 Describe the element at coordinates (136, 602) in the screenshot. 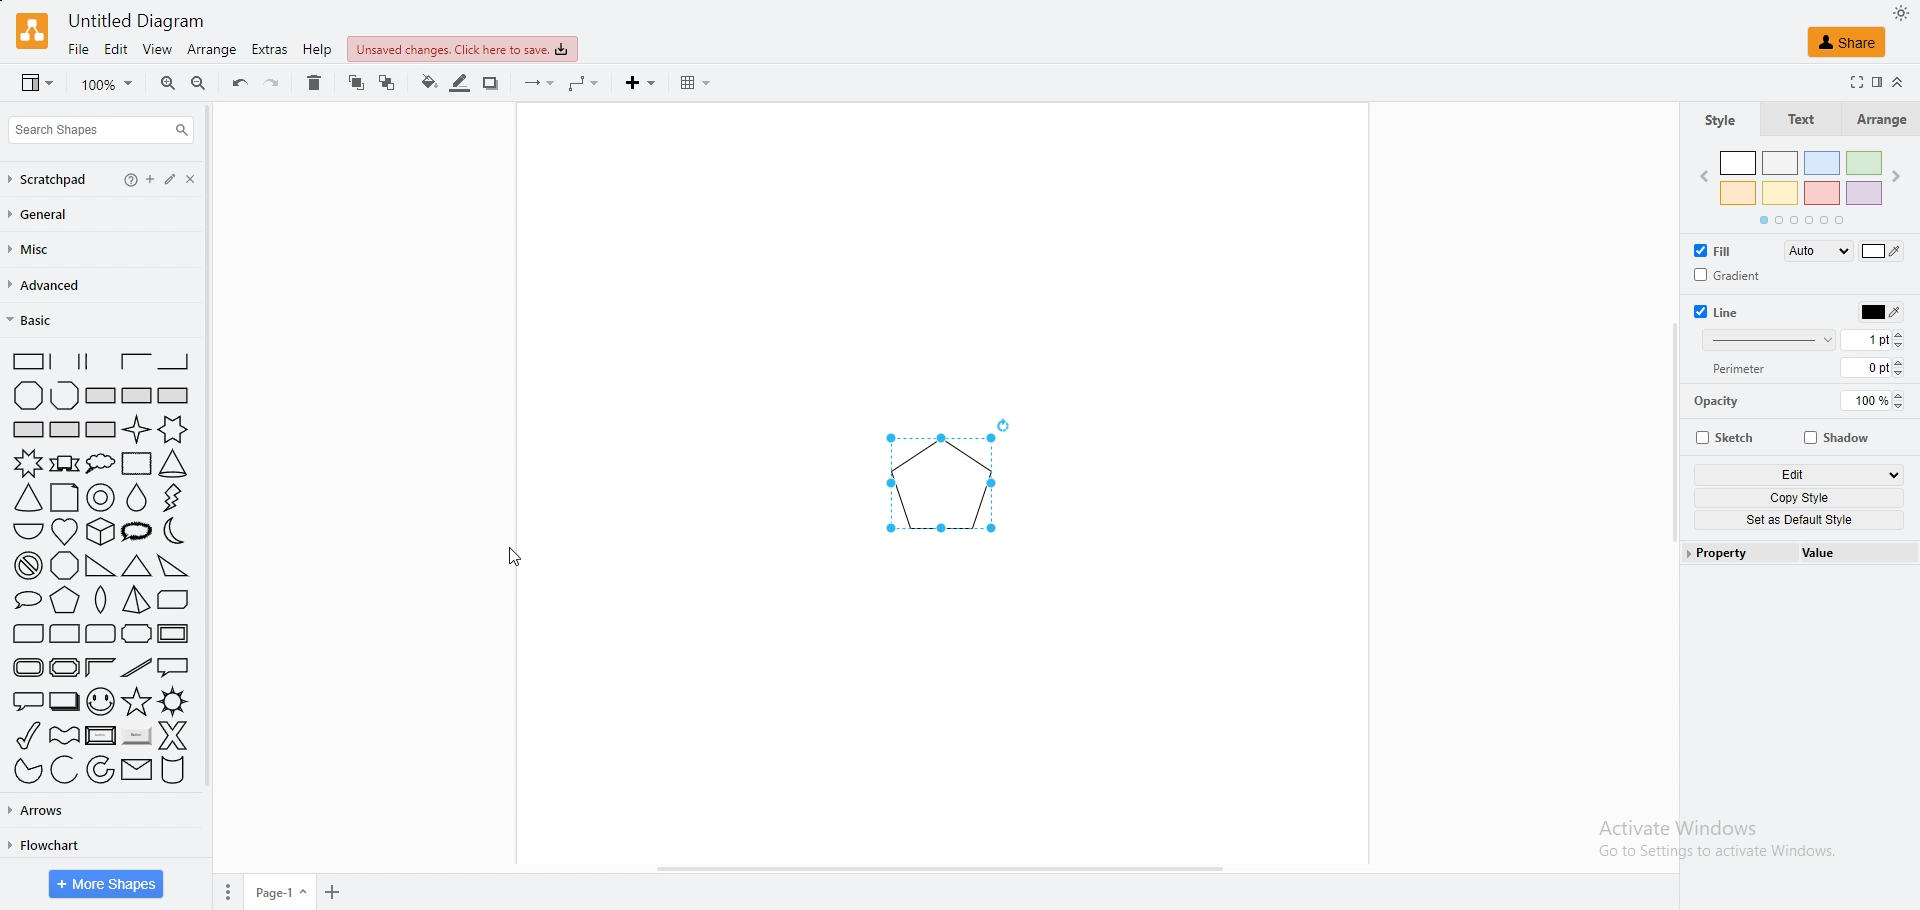

I see `pyramid` at that location.